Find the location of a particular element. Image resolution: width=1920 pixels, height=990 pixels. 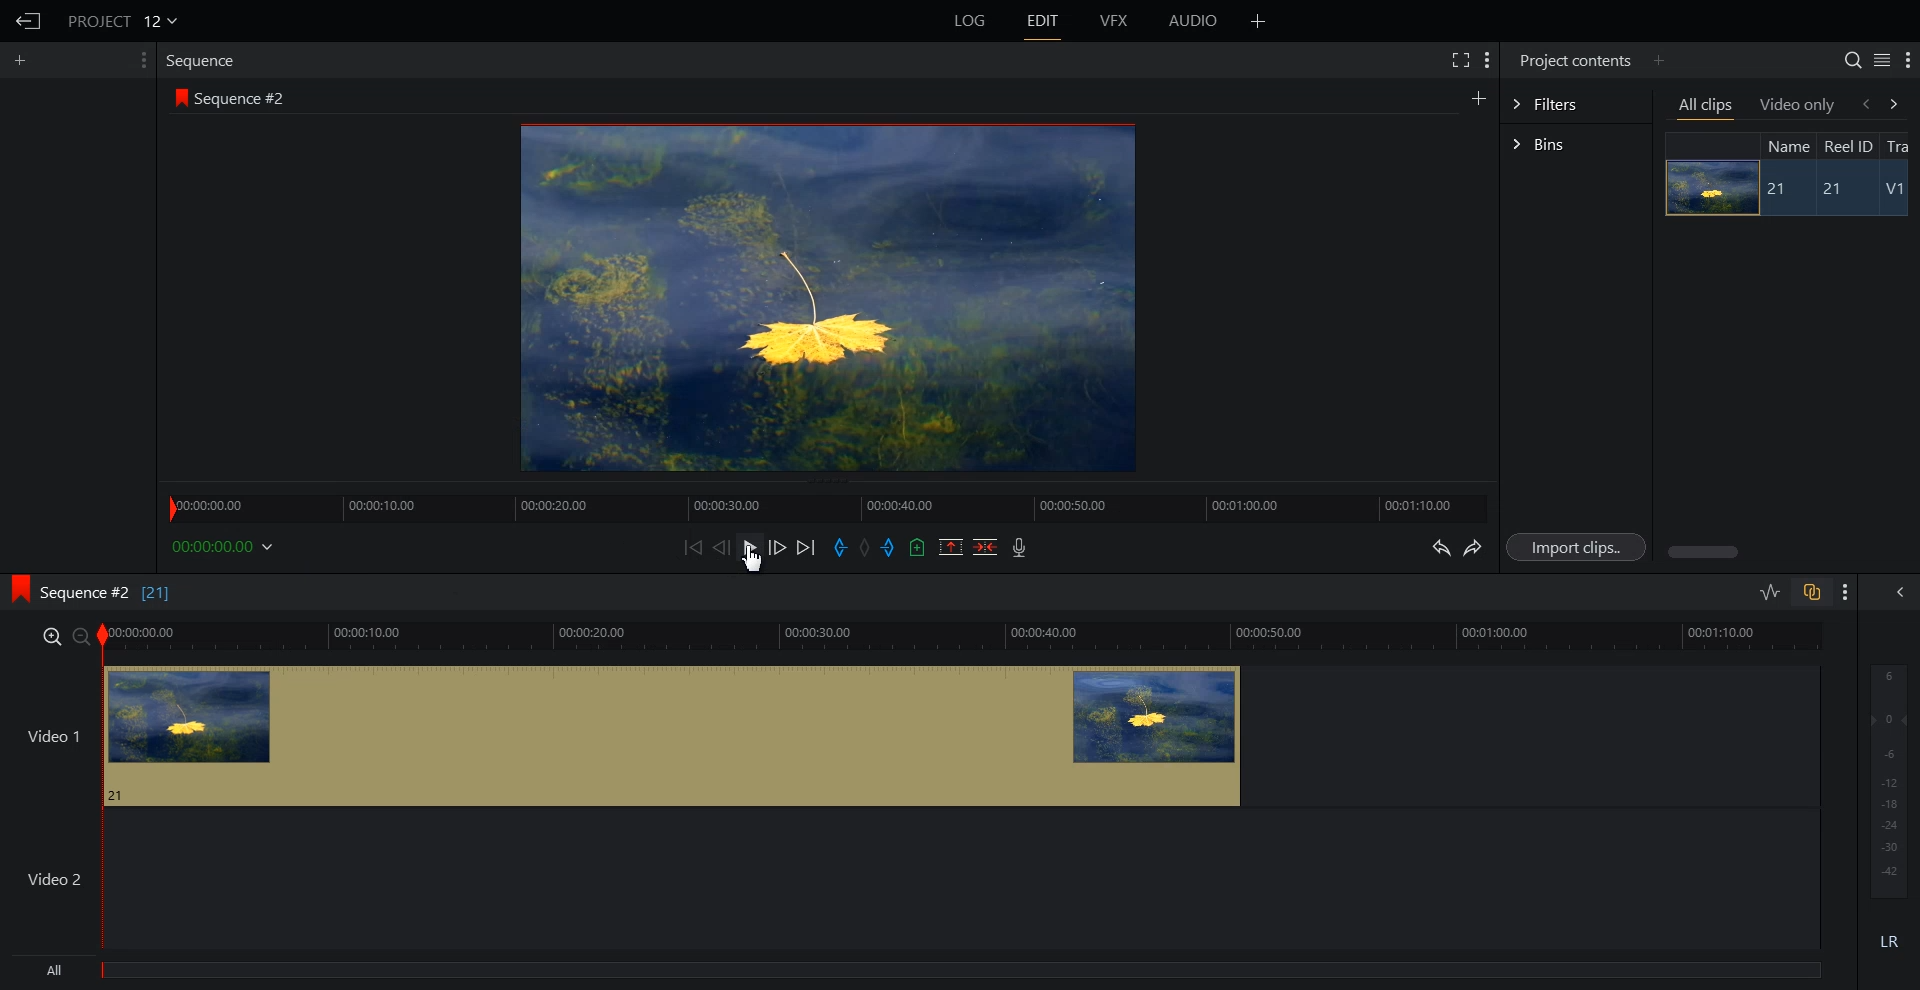

Delete is located at coordinates (986, 547).